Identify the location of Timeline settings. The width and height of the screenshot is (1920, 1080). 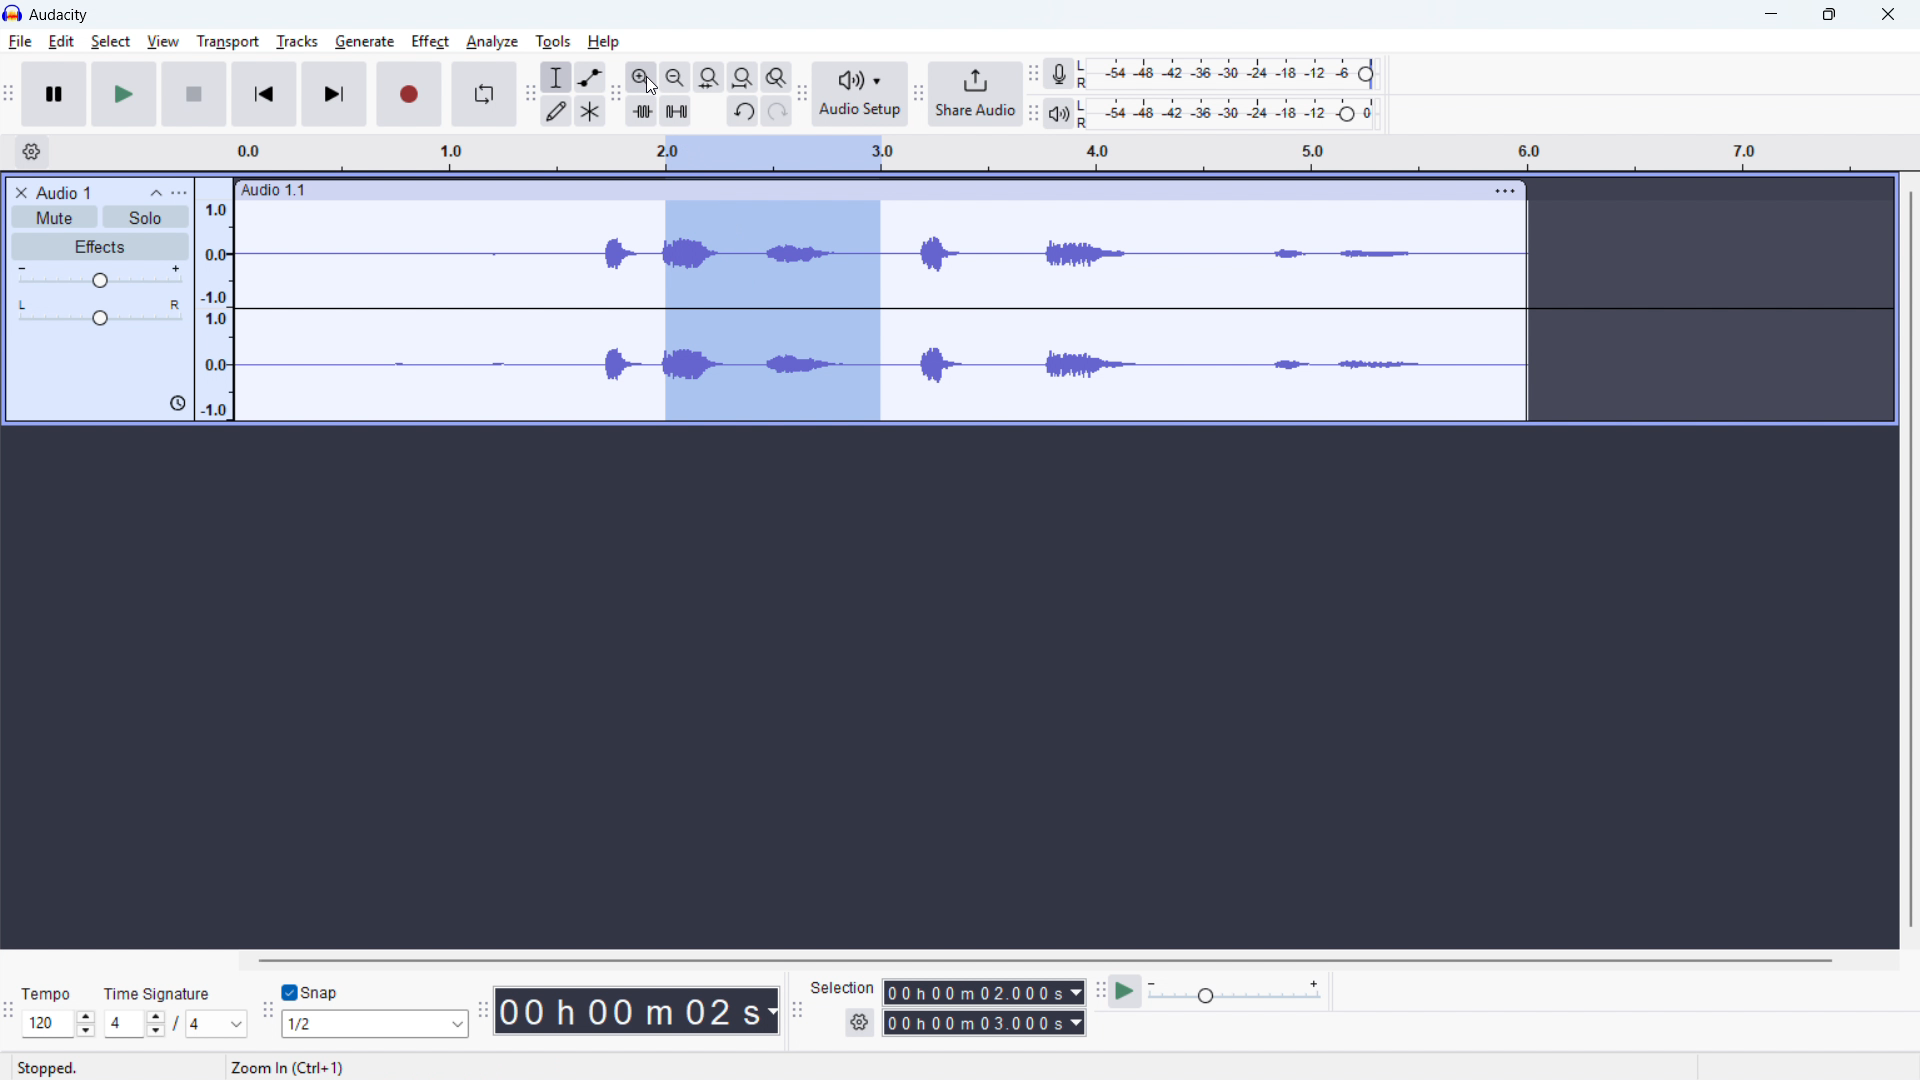
(31, 153).